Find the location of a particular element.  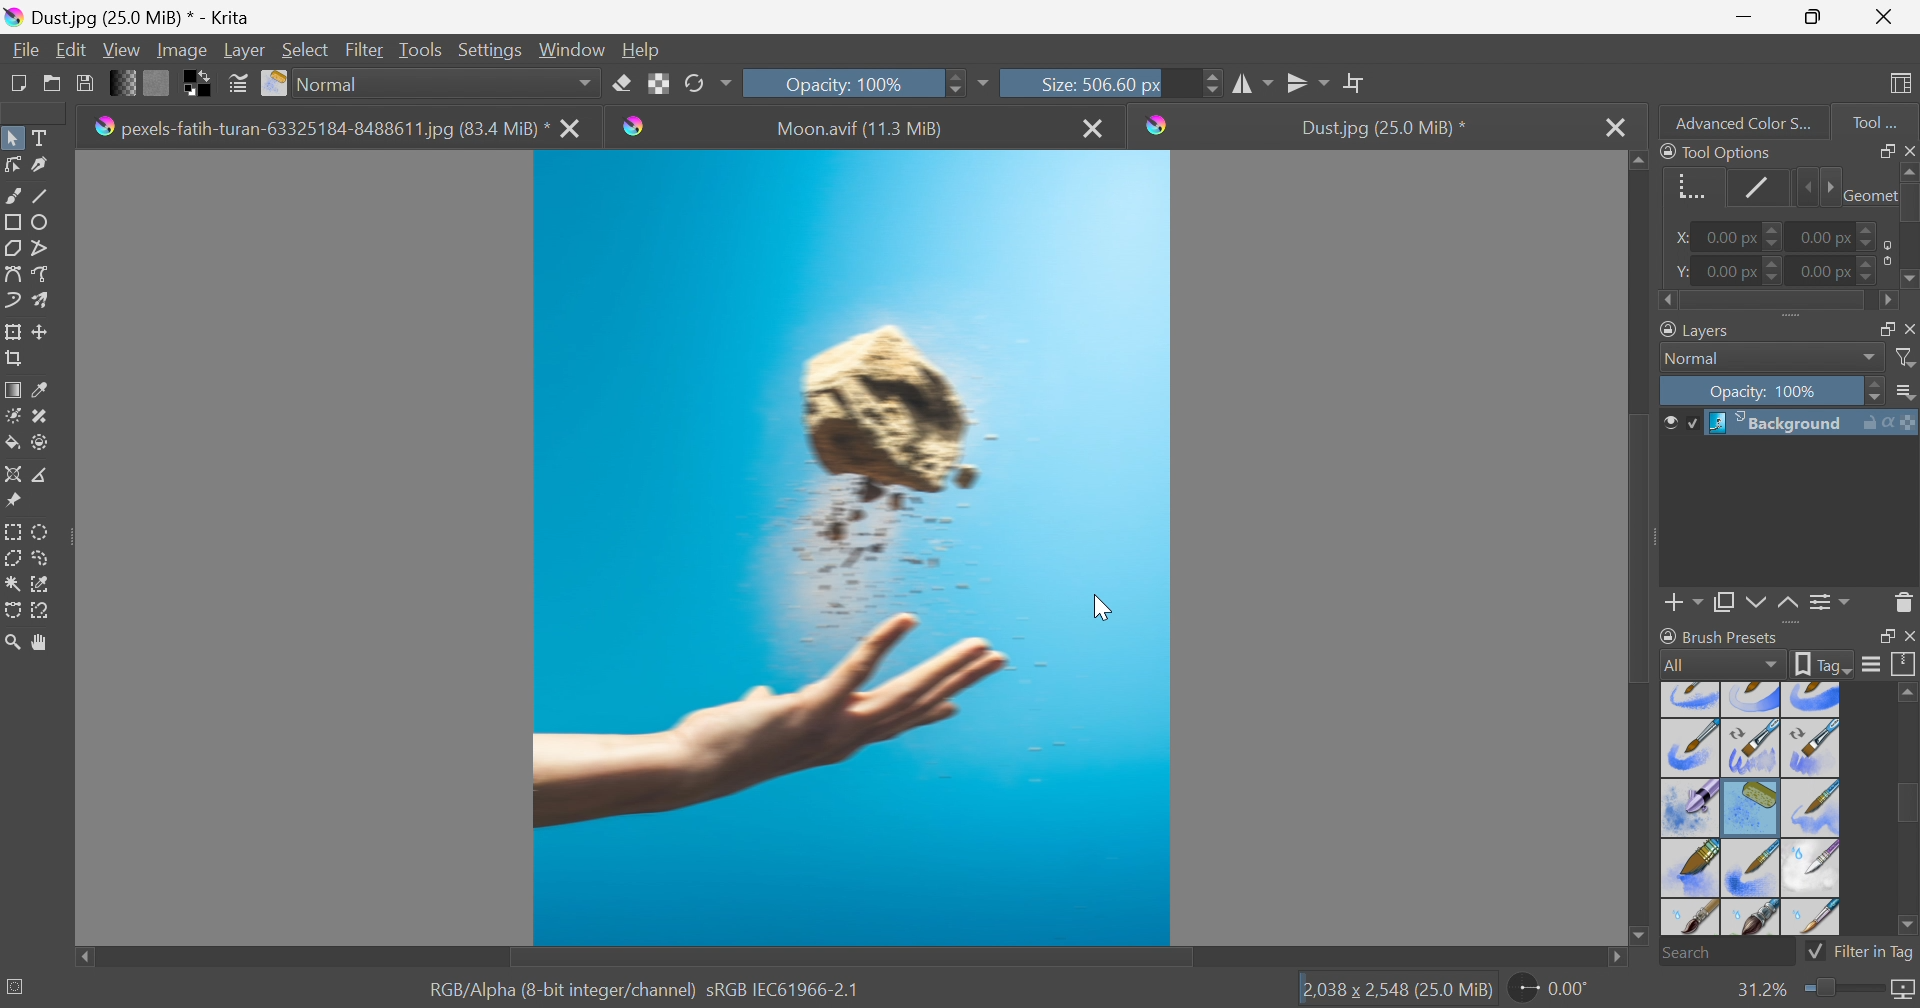

Preserve Alpha is located at coordinates (659, 83).